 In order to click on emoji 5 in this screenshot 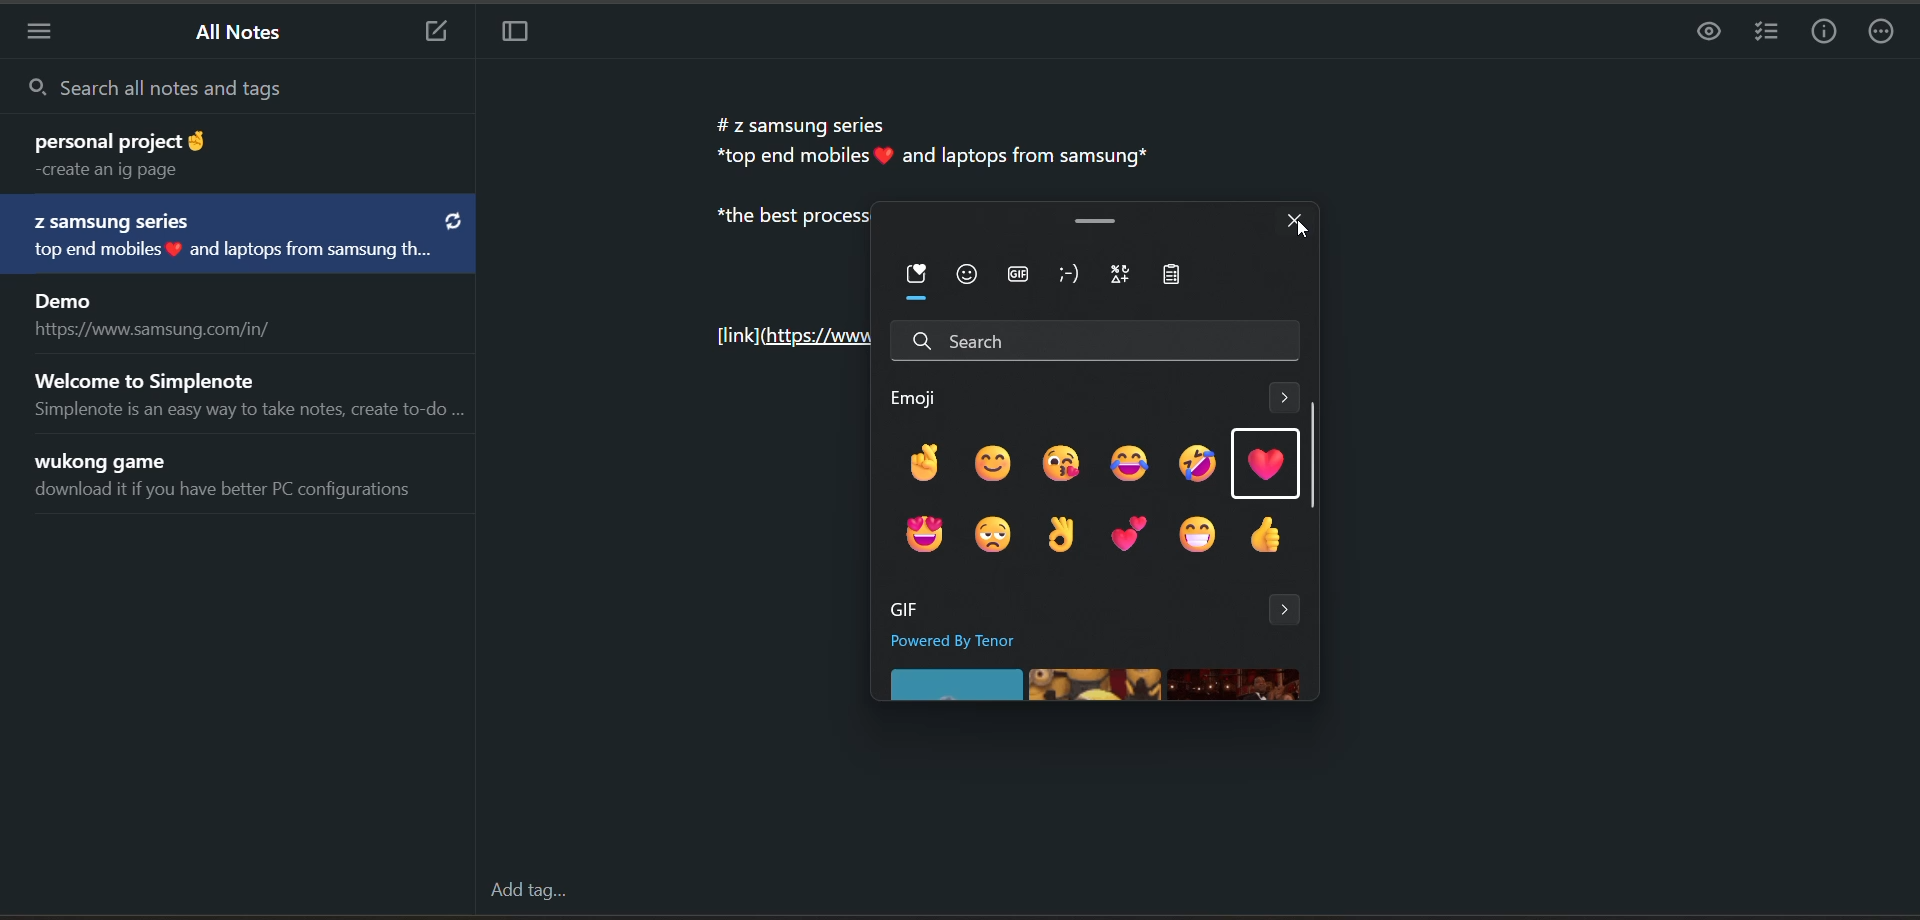, I will do `click(1199, 464)`.